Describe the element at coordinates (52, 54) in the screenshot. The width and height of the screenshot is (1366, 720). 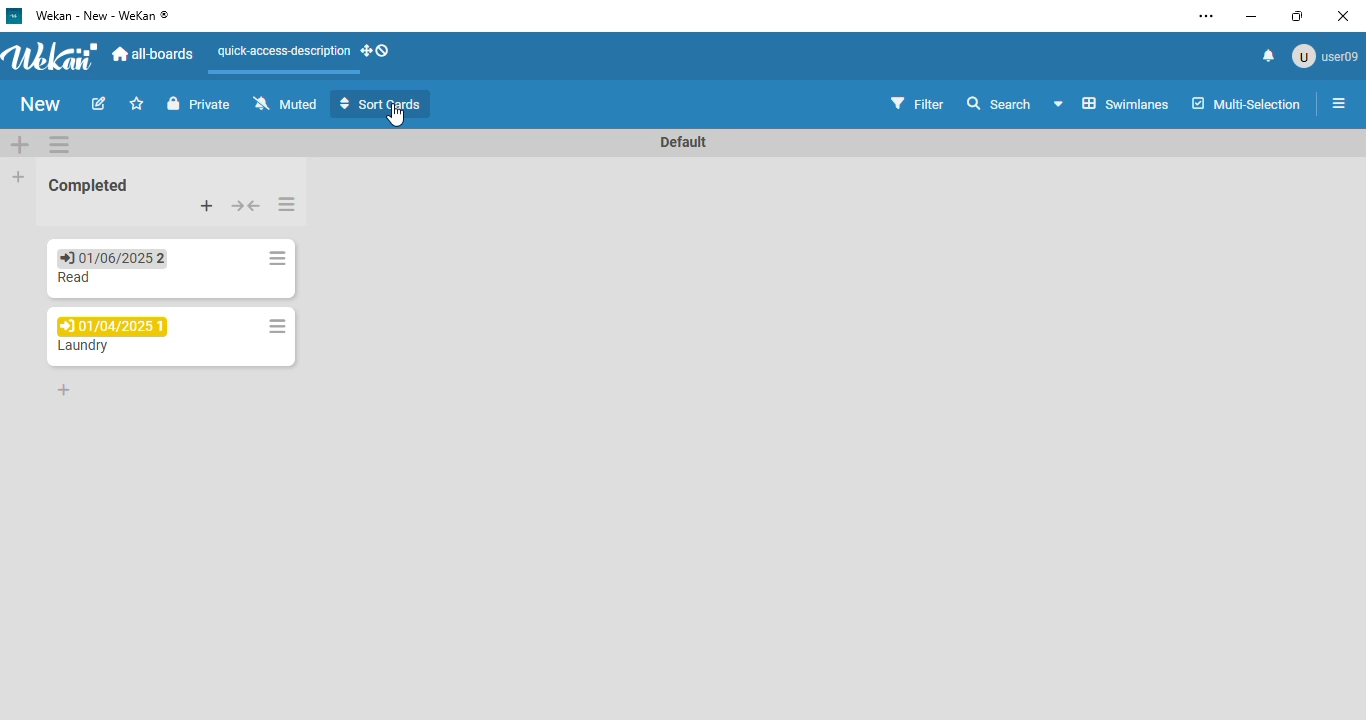
I see `wekan` at that location.